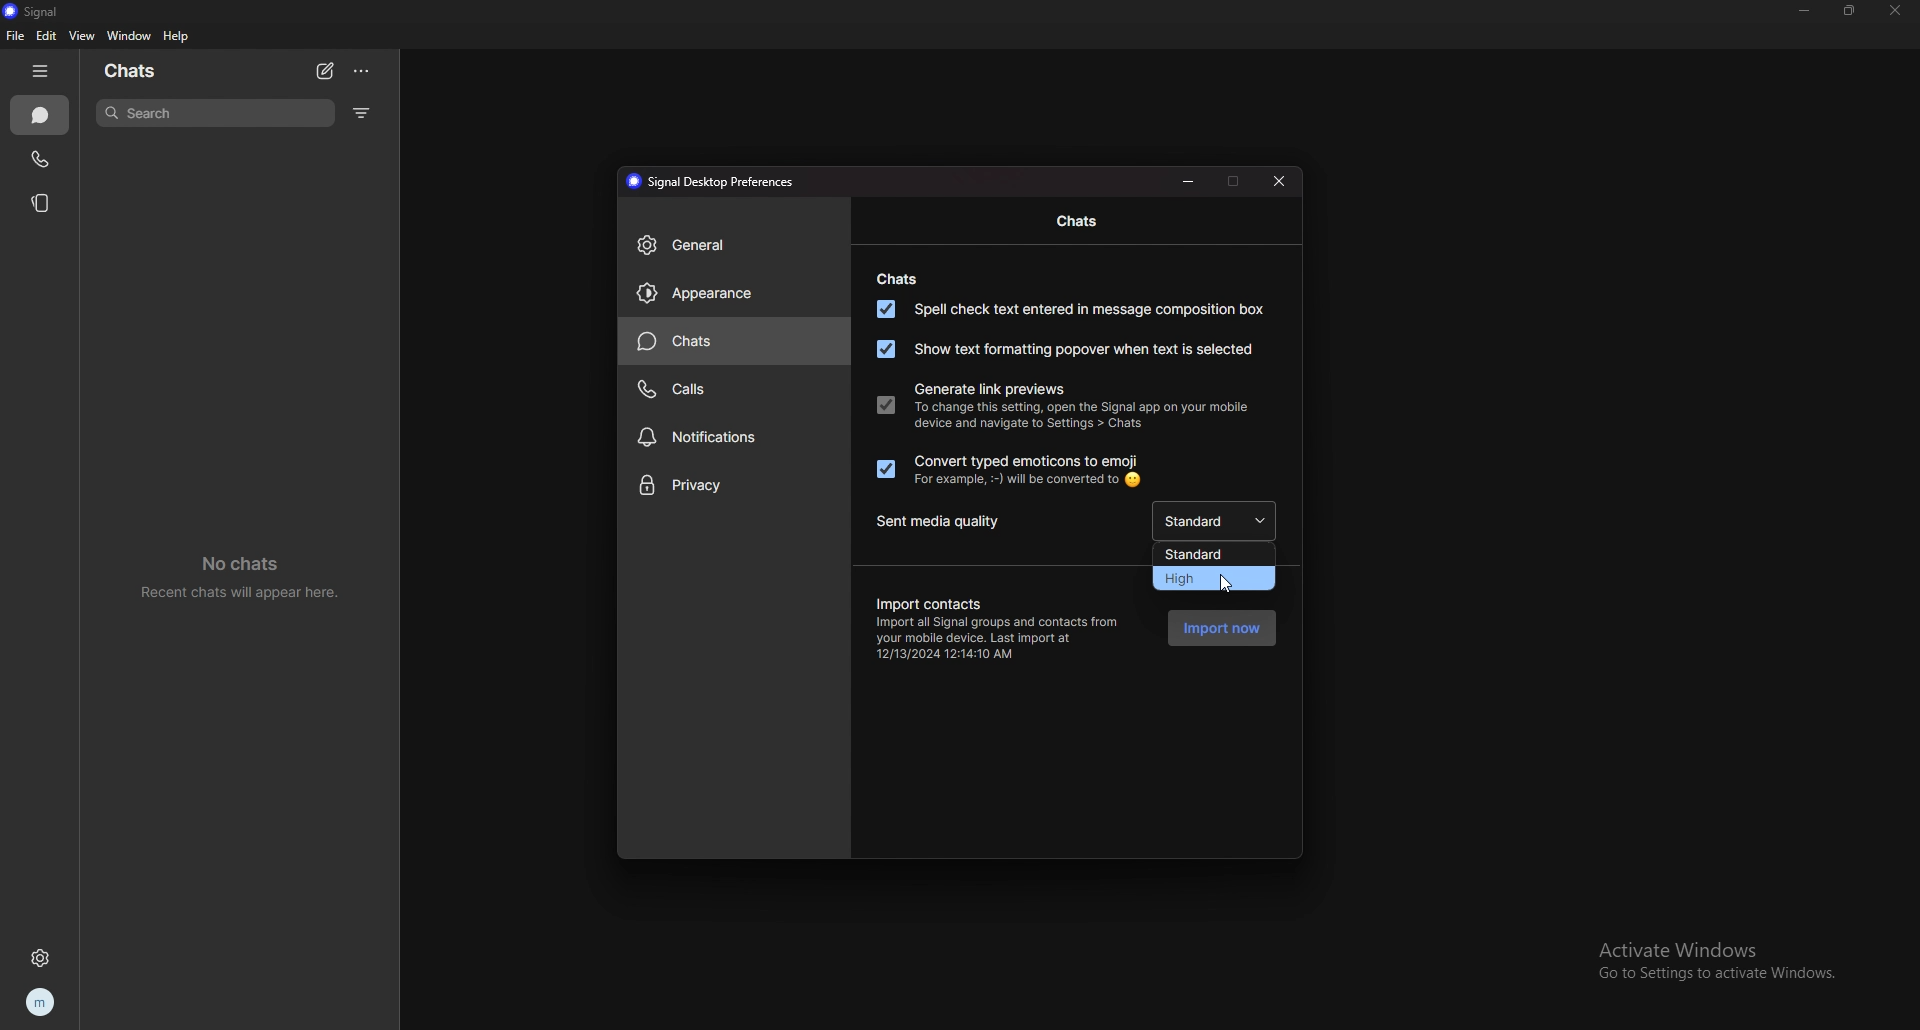 This screenshot has width=1920, height=1030. I want to click on To change this setting, open the Signal app on your mobile
device and navigate to Settings > Chats, so click(1084, 422).